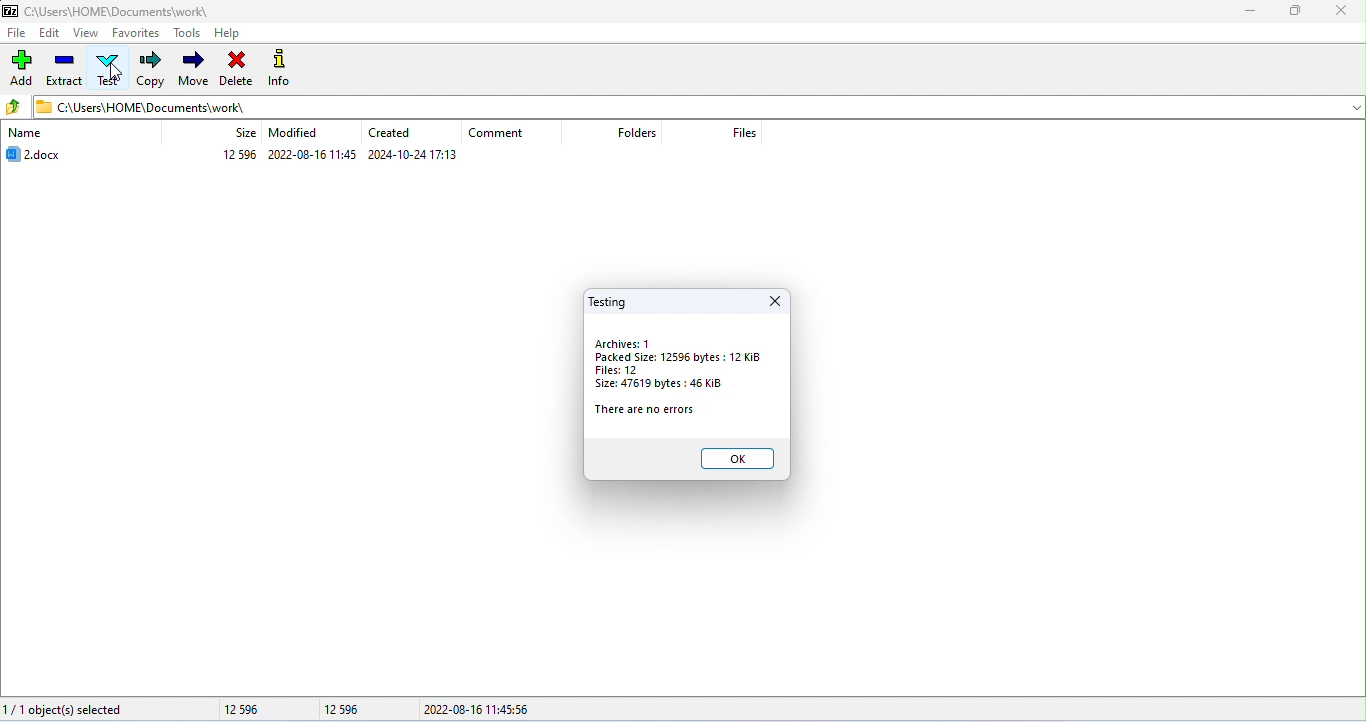 Image resolution: width=1366 pixels, height=722 pixels. I want to click on cursor, so click(118, 72).